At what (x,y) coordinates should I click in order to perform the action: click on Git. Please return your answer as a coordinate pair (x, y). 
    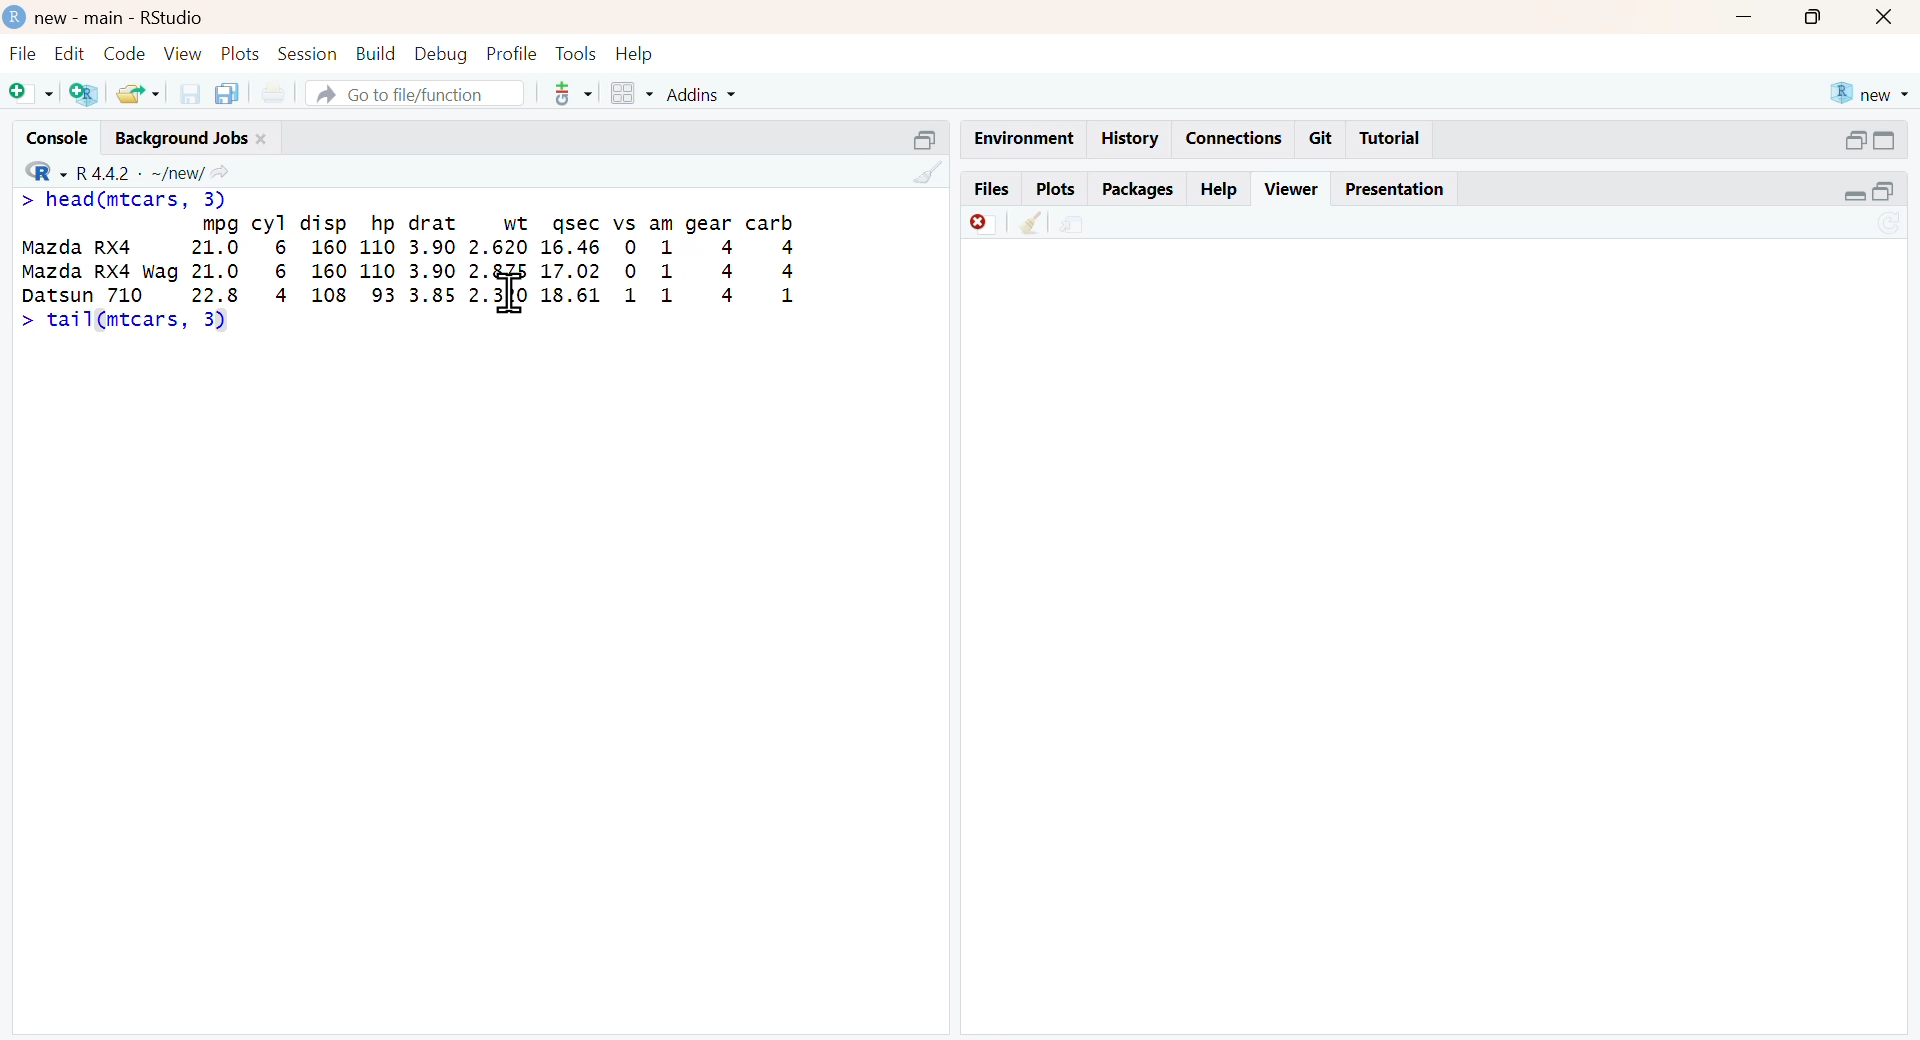
    Looking at the image, I should click on (1322, 137).